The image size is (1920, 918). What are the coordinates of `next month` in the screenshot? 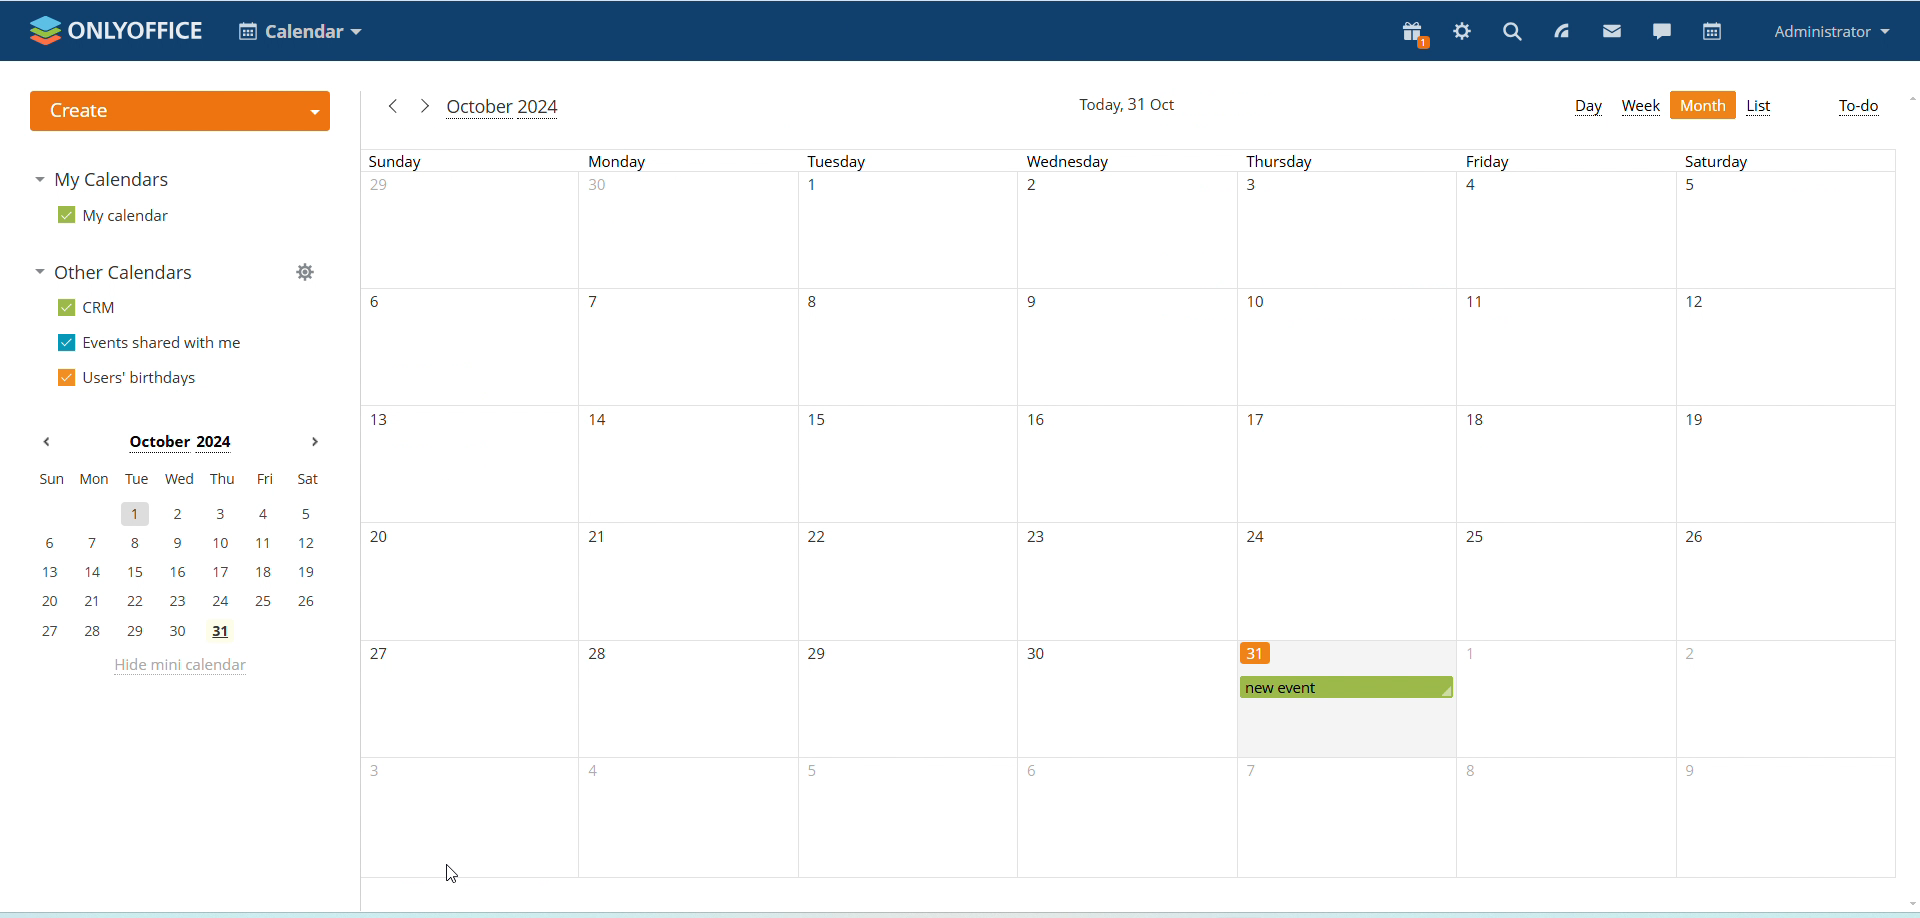 It's located at (314, 443).